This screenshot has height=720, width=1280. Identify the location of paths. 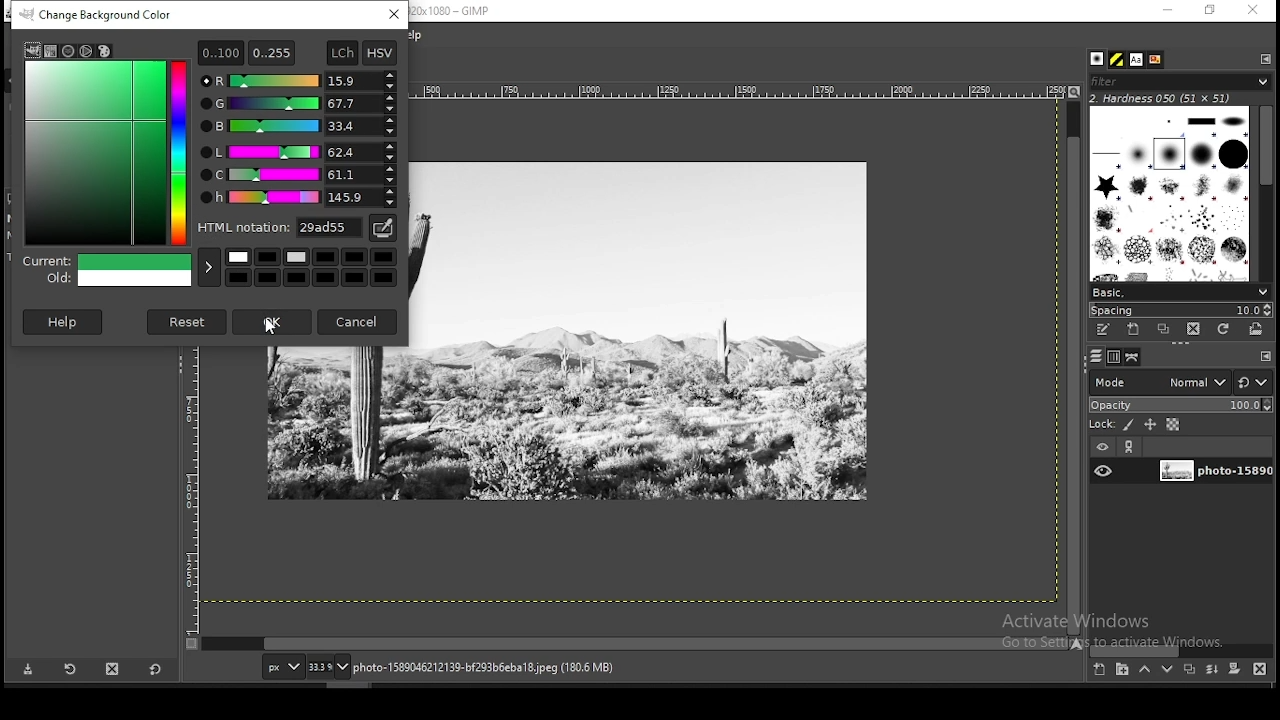
(1134, 357).